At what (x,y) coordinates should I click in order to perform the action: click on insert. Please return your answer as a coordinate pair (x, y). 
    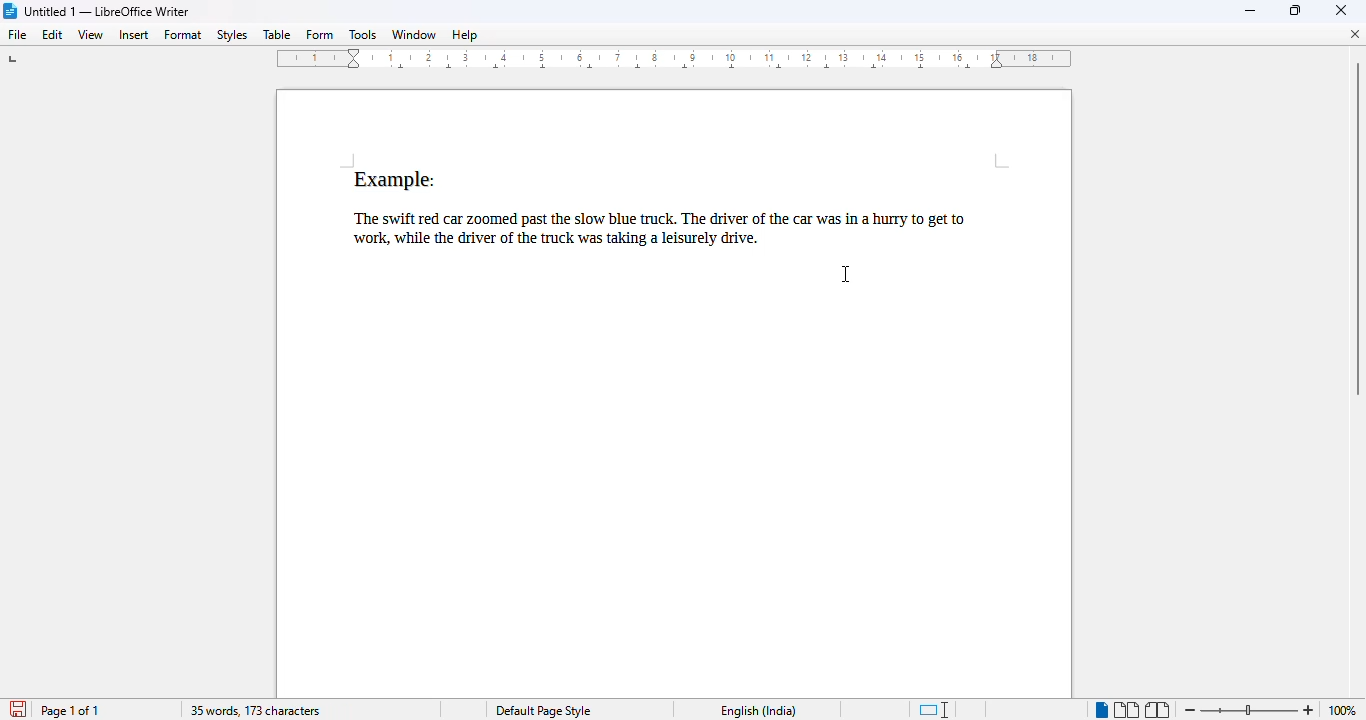
    Looking at the image, I should click on (133, 35).